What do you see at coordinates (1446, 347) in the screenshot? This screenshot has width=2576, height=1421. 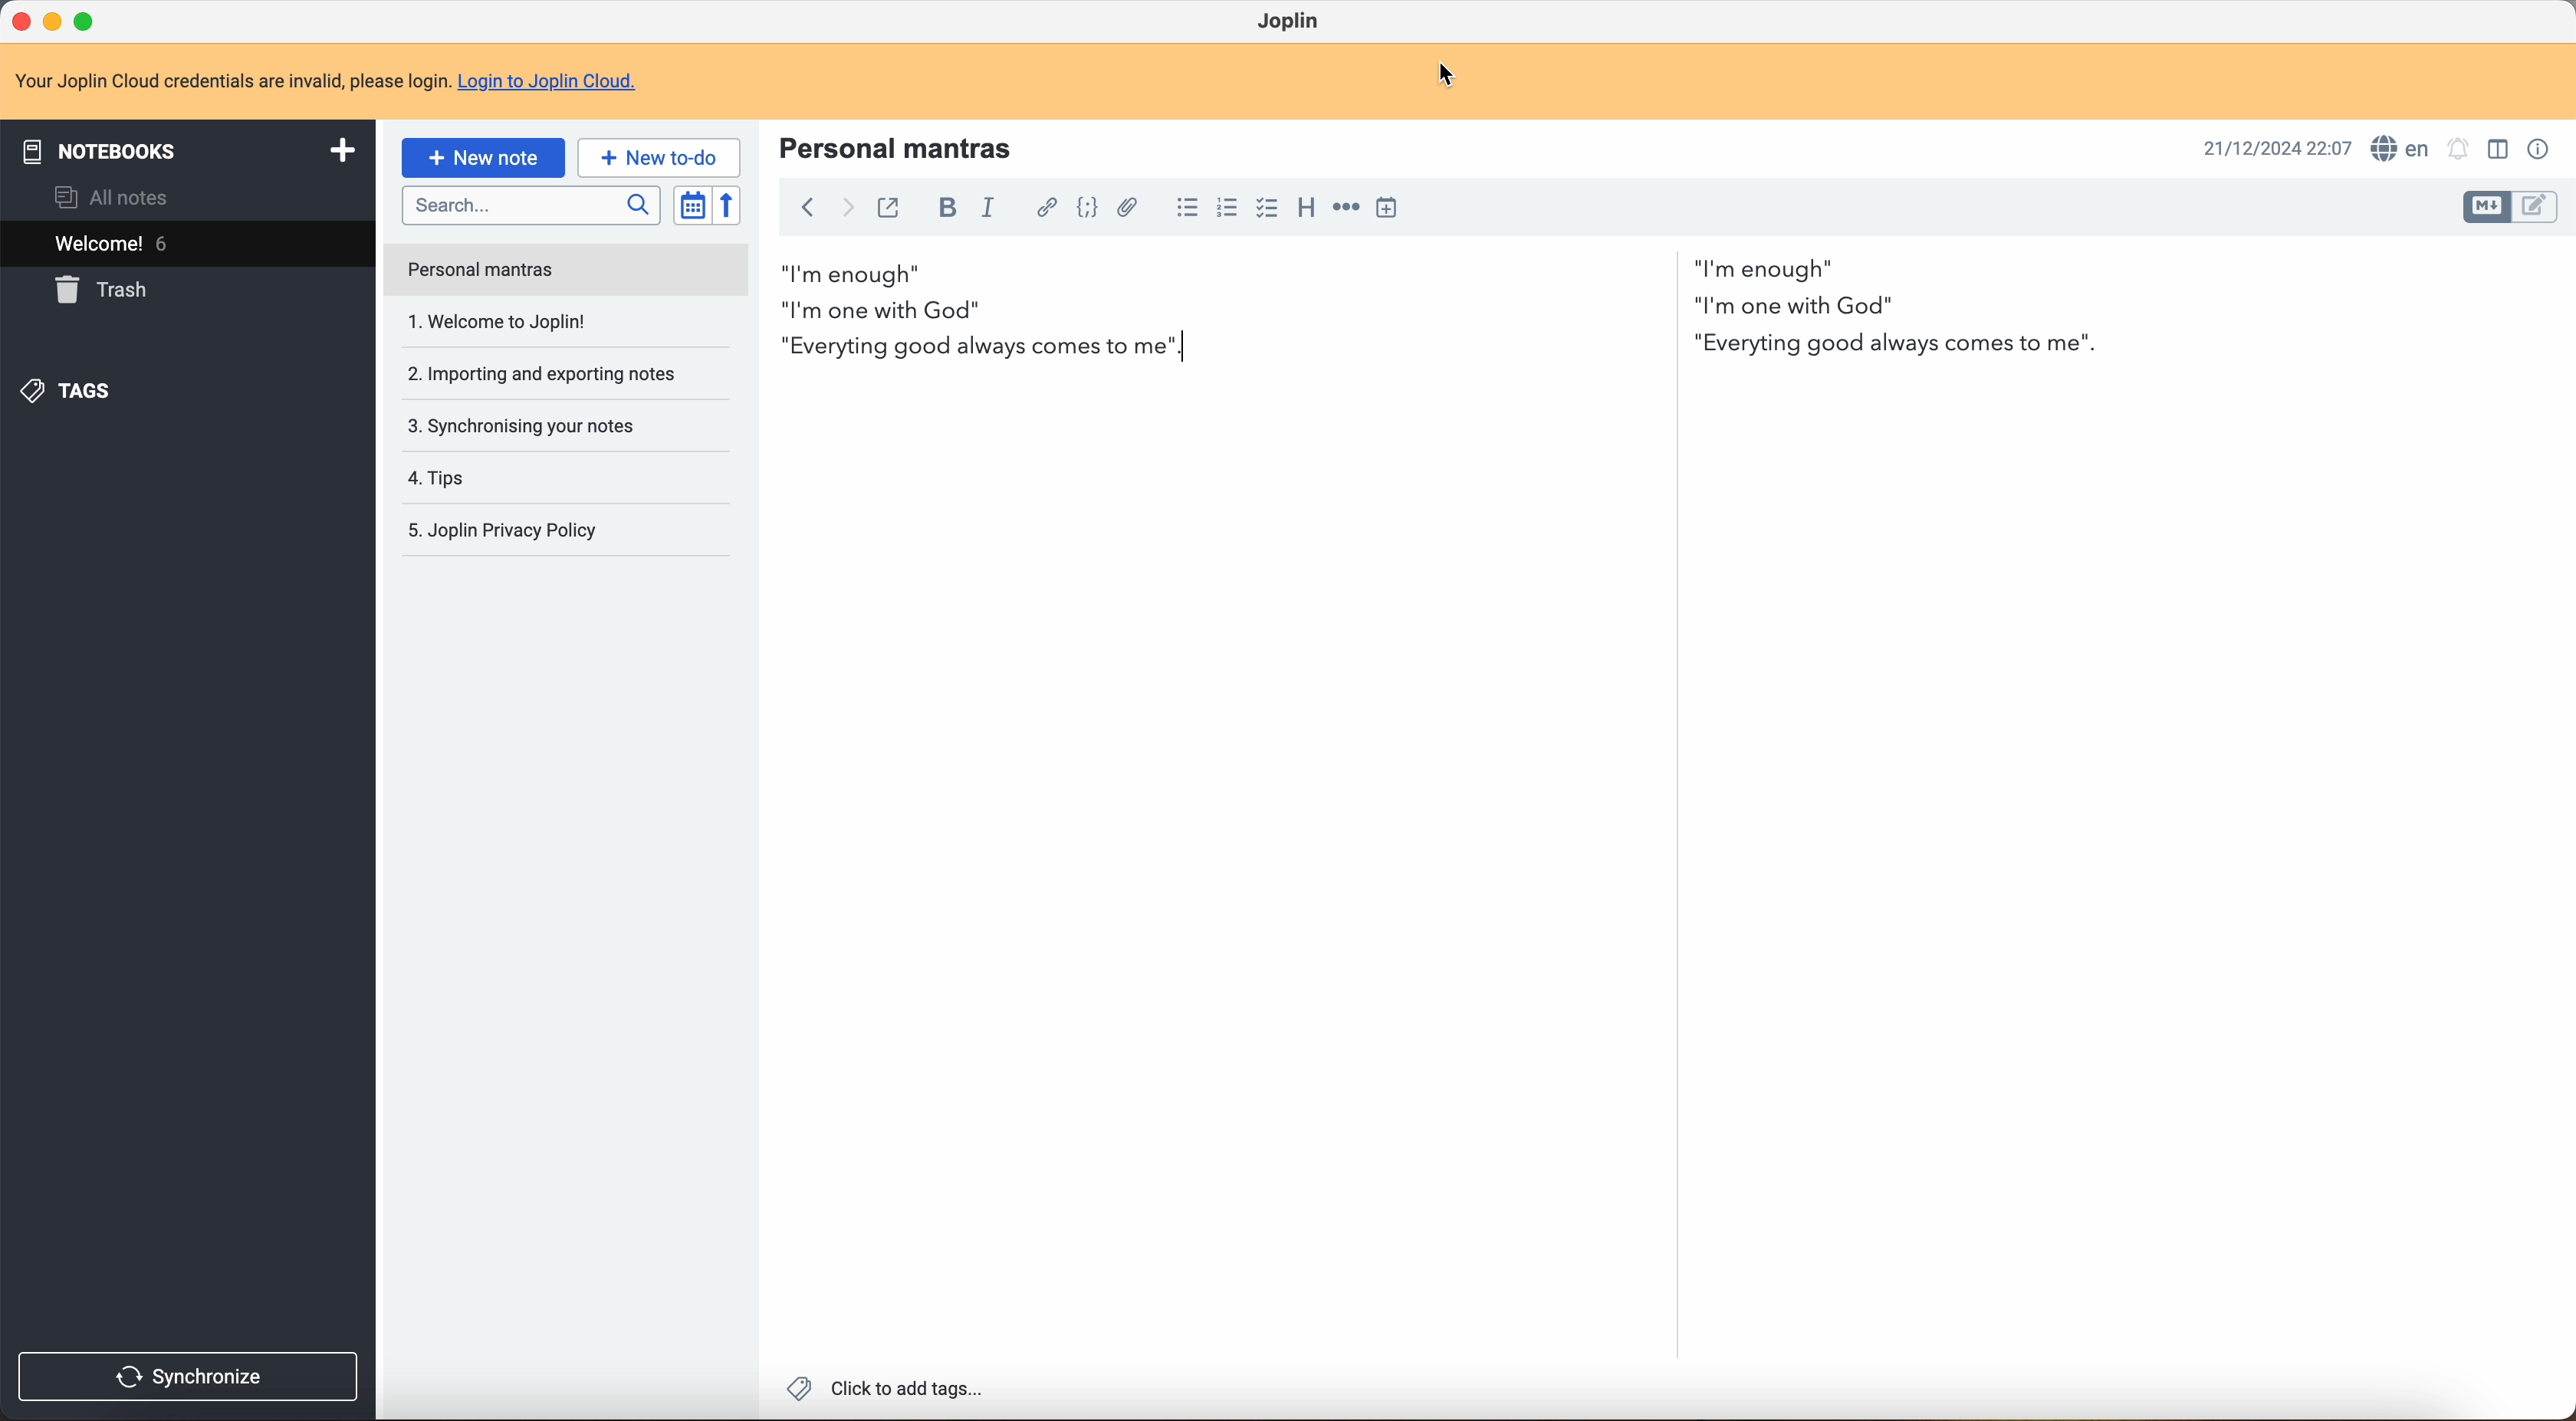 I see `everyting good always comes to me third mantra` at bounding box center [1446, 347].